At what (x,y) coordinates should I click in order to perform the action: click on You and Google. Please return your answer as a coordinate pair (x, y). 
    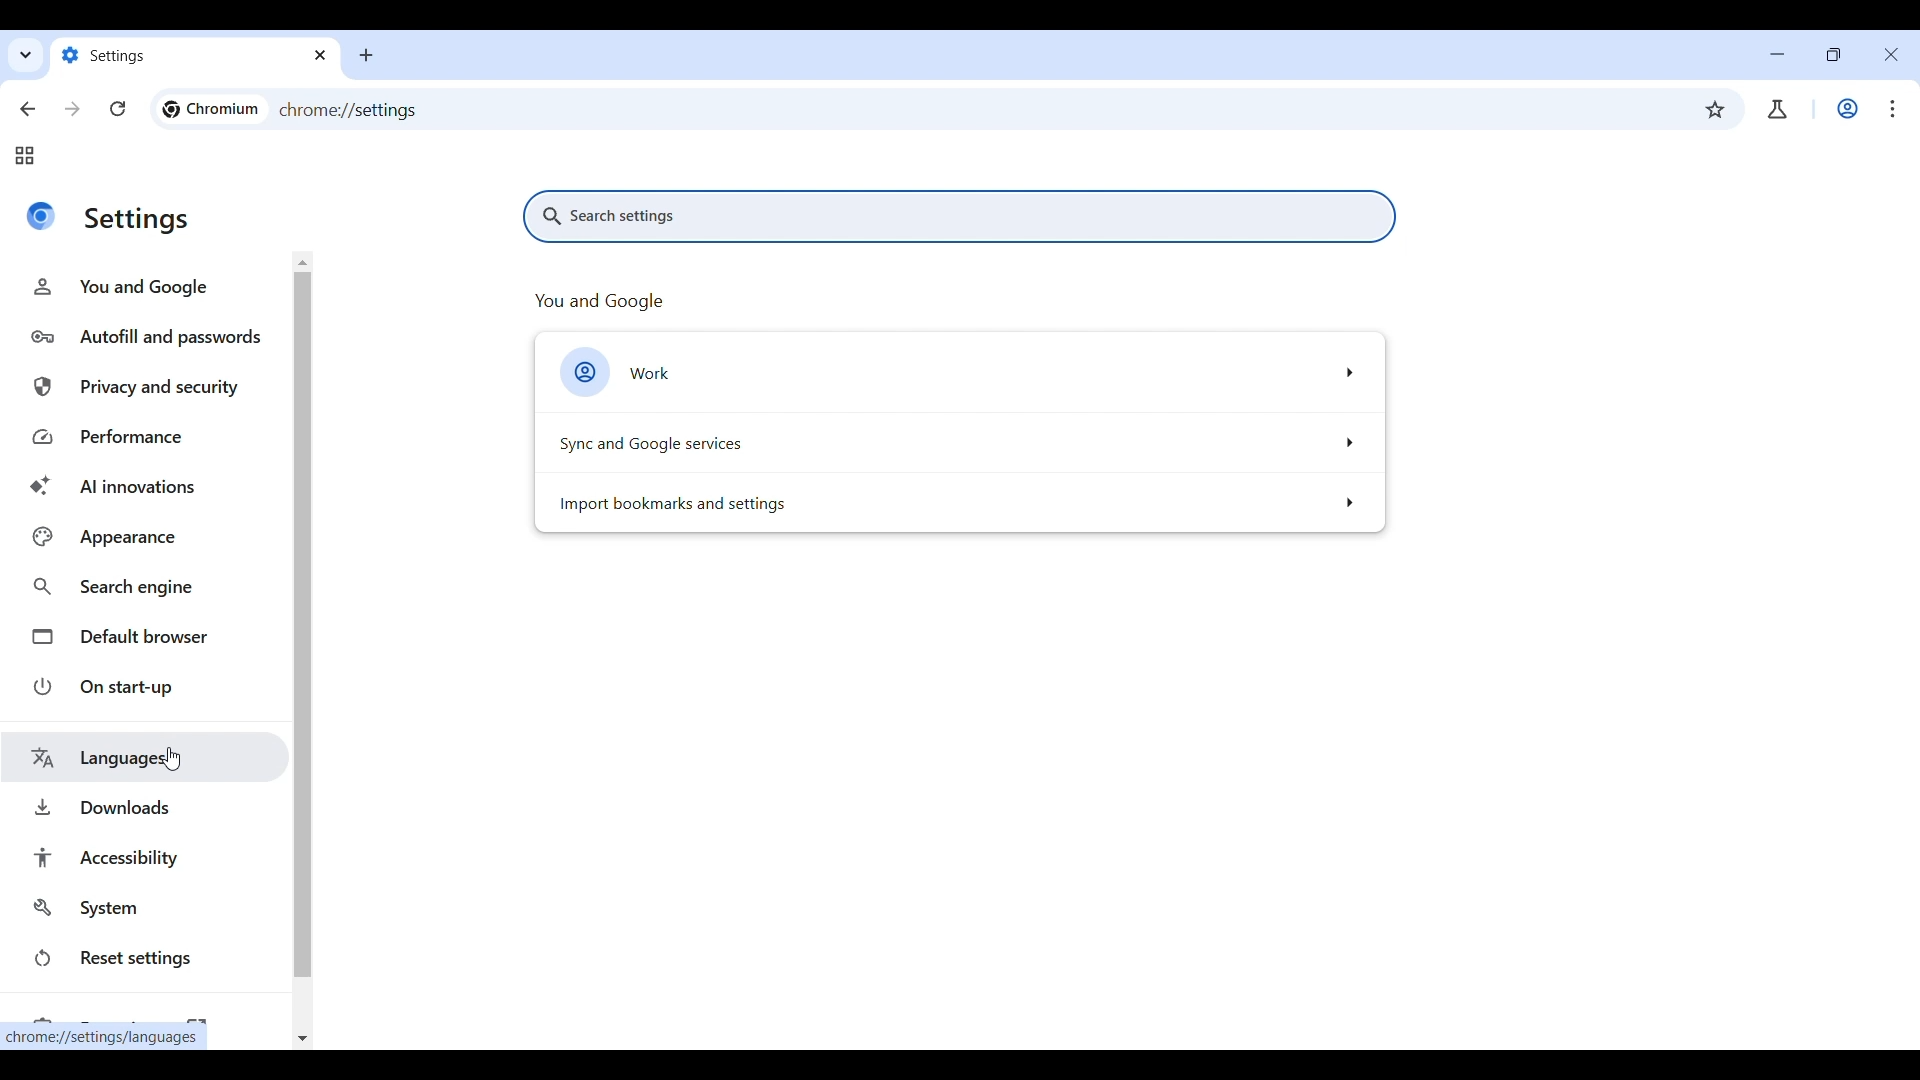
    Looking at the image, I should click on (144, 286).